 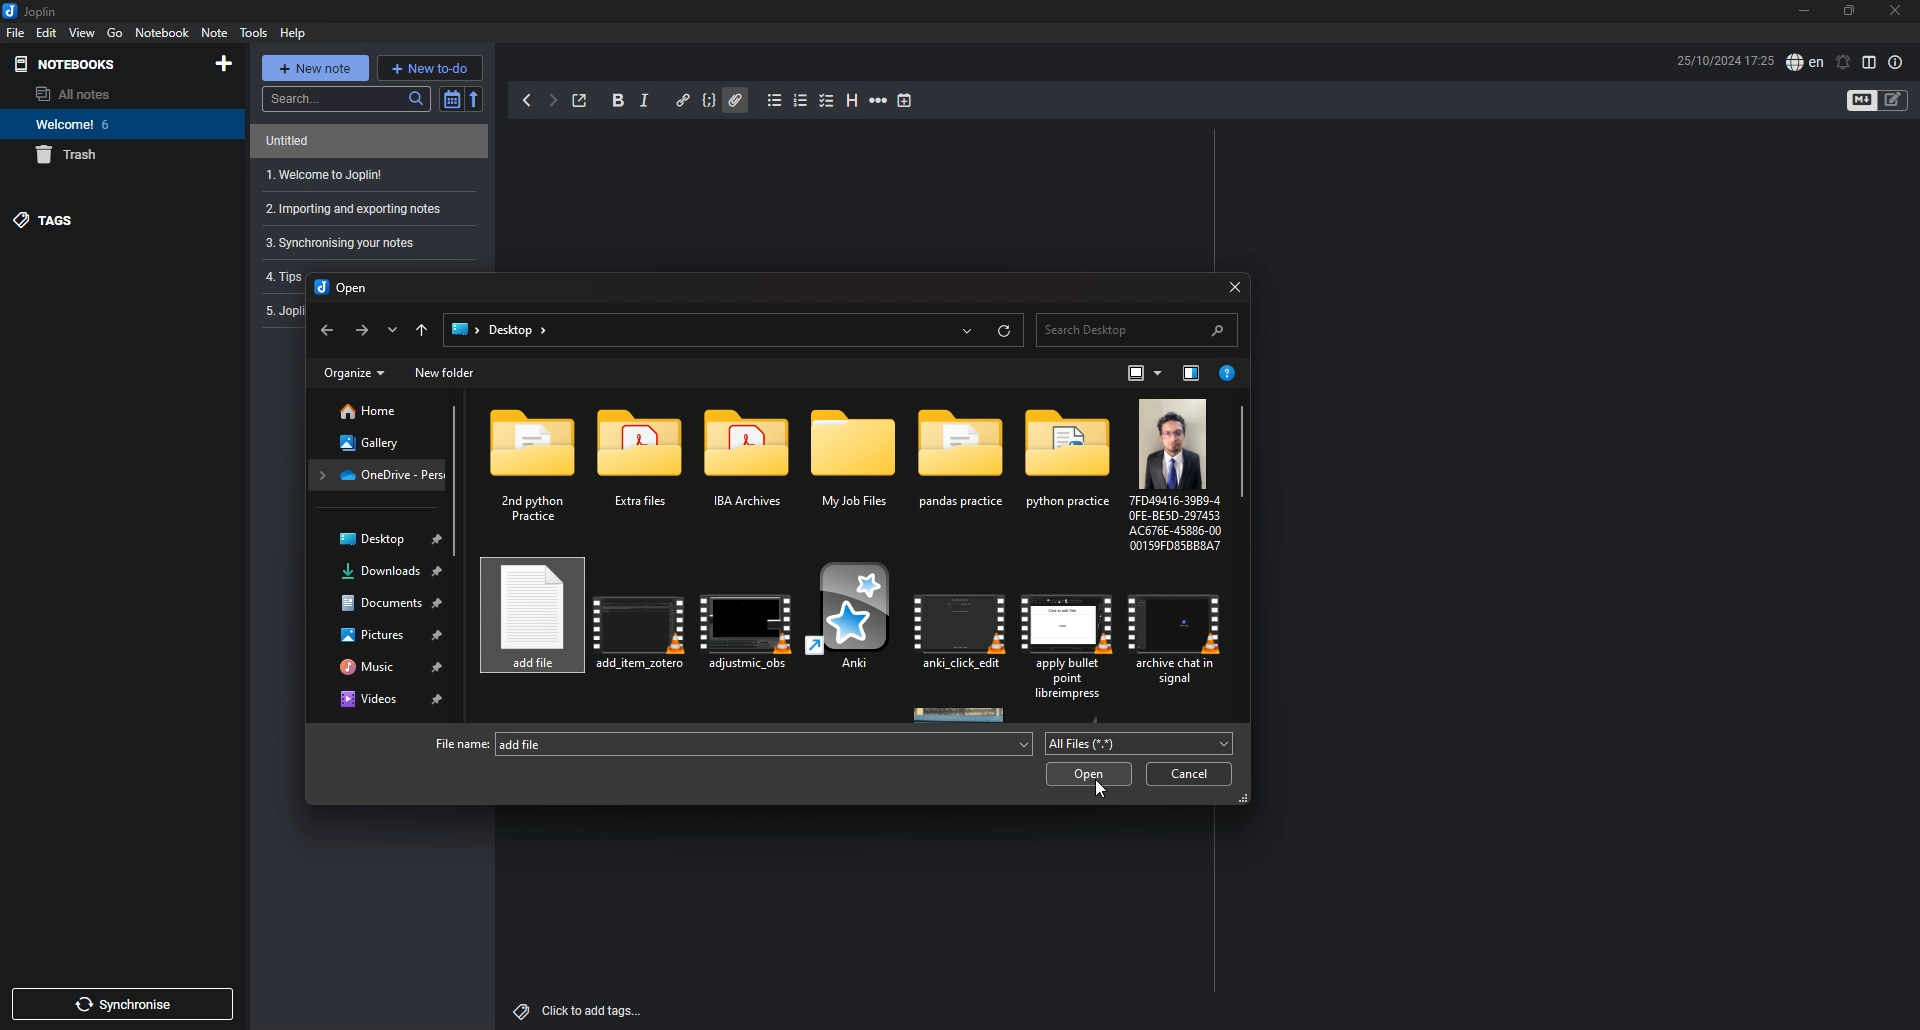 What do you see at coordinates (455, 743) in the screenshot?
I see `Filename` at bounding box center [455, 743].